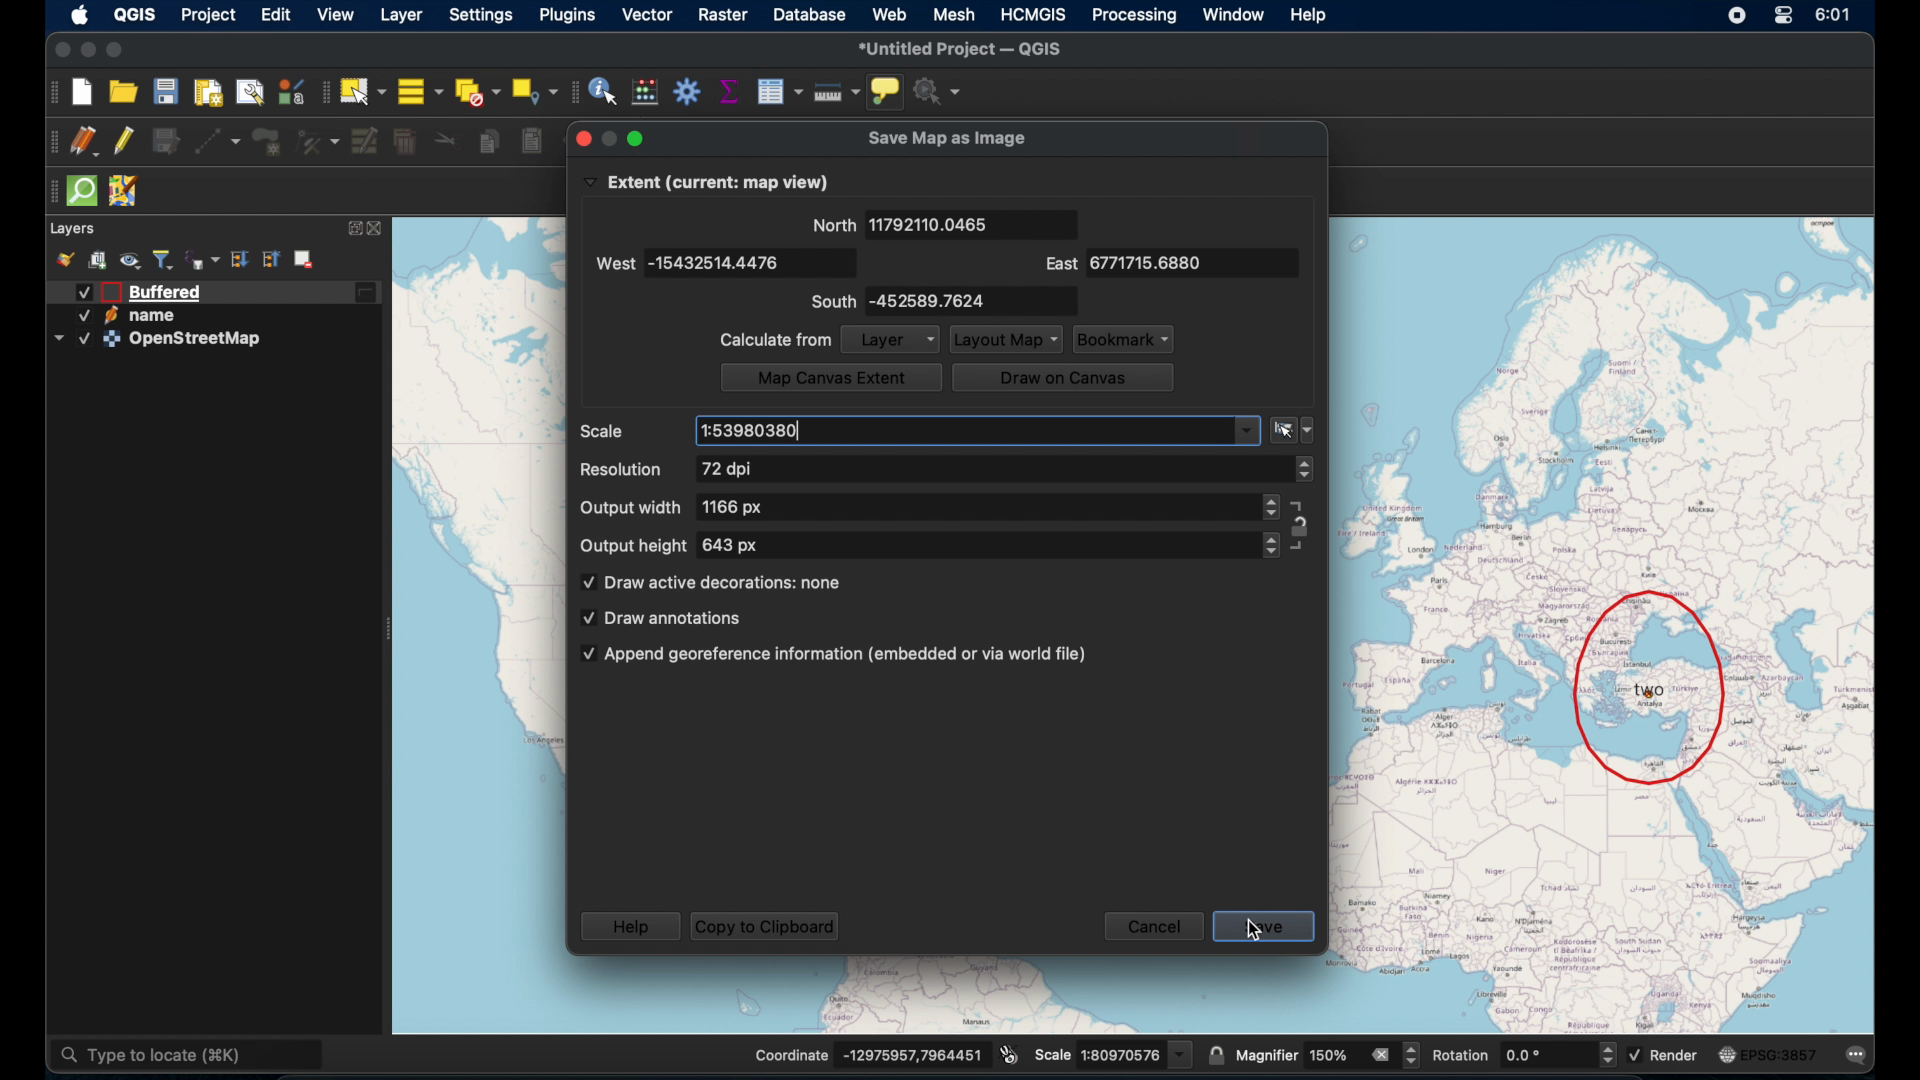 This screenshot has height=1080, width=1920. What do you see at coordinates (727, 467) in the screenshot?
I see `72 dpi` at bounding box center [727, 467].